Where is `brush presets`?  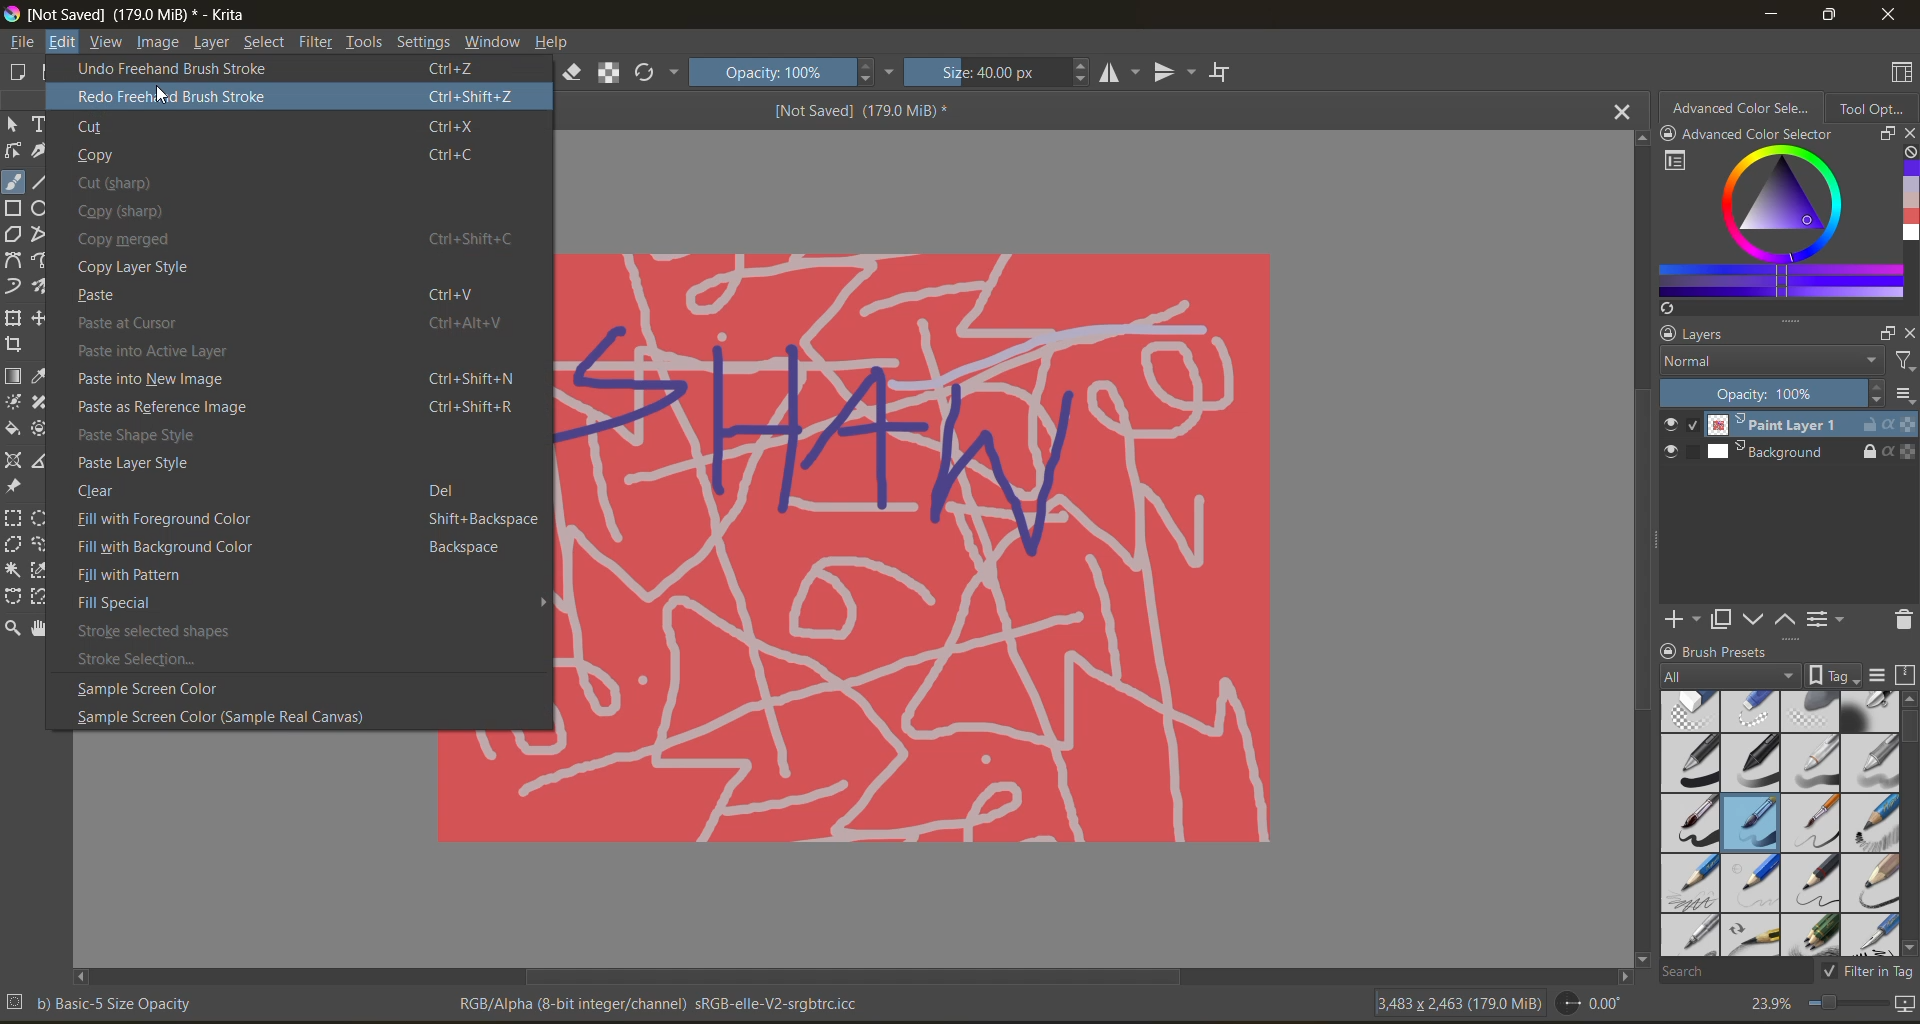
brush presets is located at coordinates (1733, 651).